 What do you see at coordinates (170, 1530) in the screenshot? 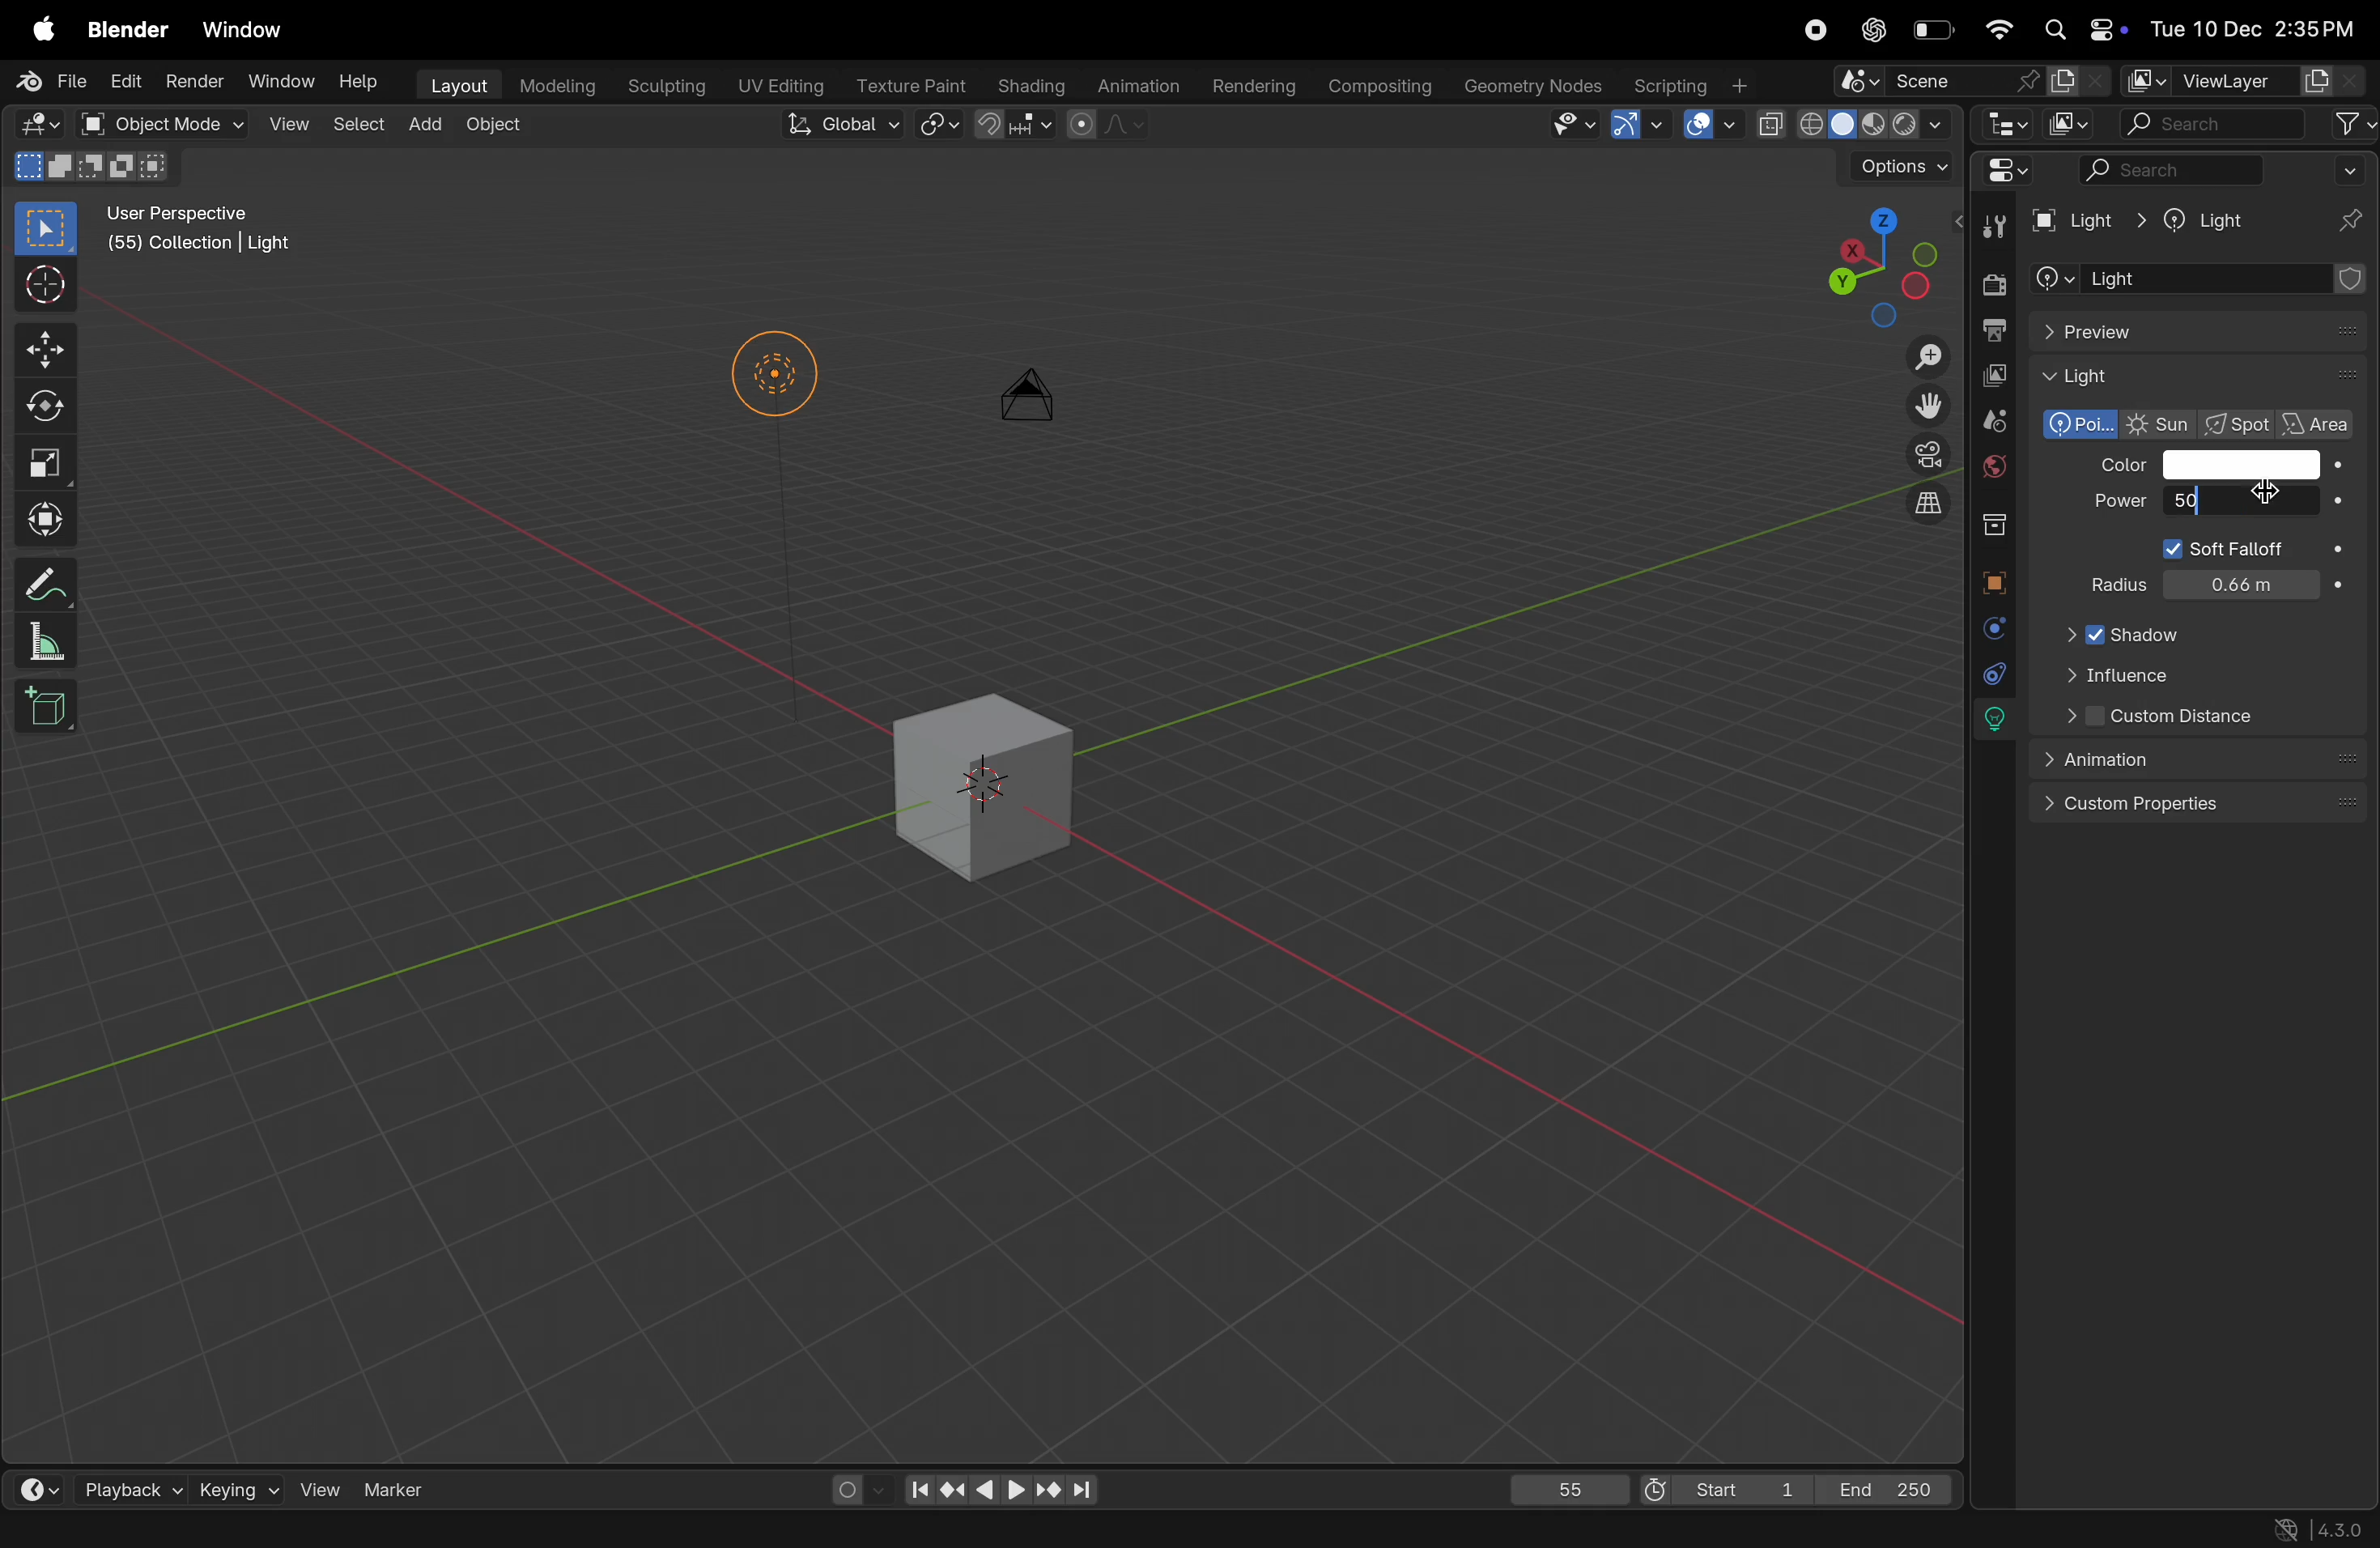
I see `rotate` at bounding box center [170, 1530].